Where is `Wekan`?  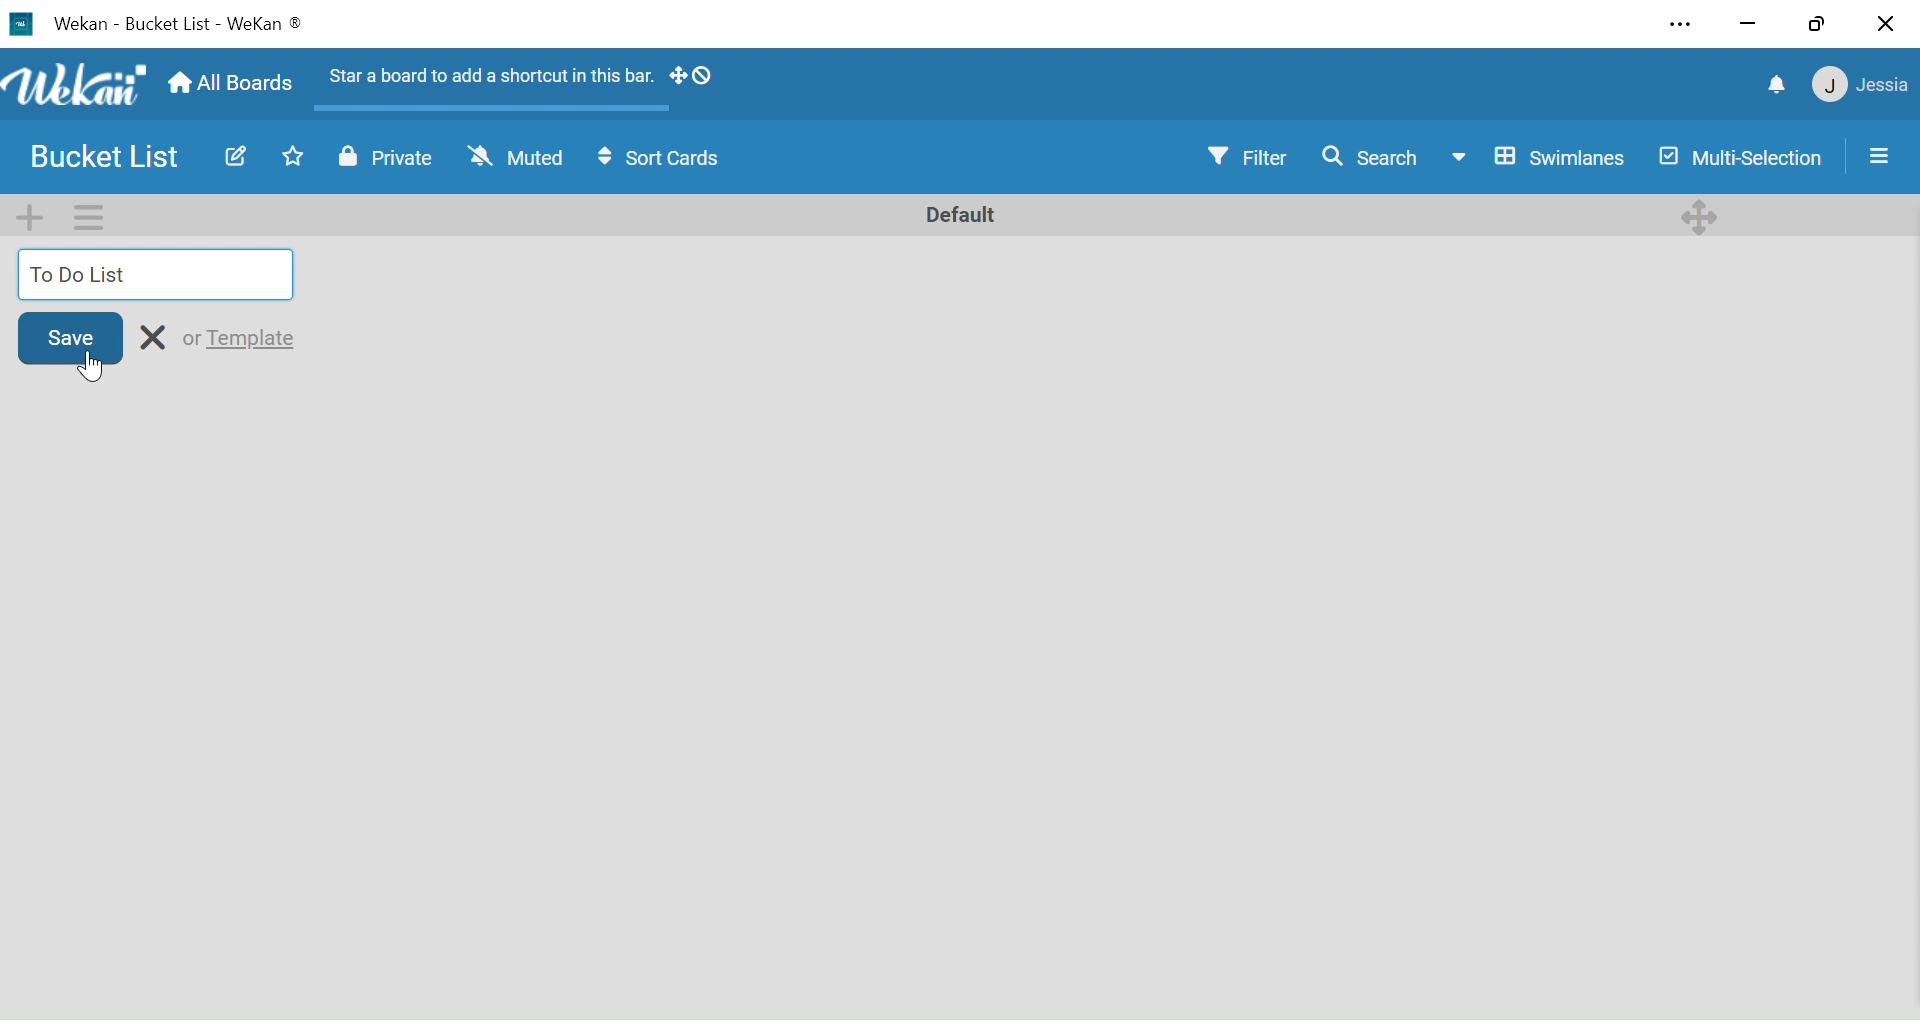
Wekan is located at coordinates (74, 85).